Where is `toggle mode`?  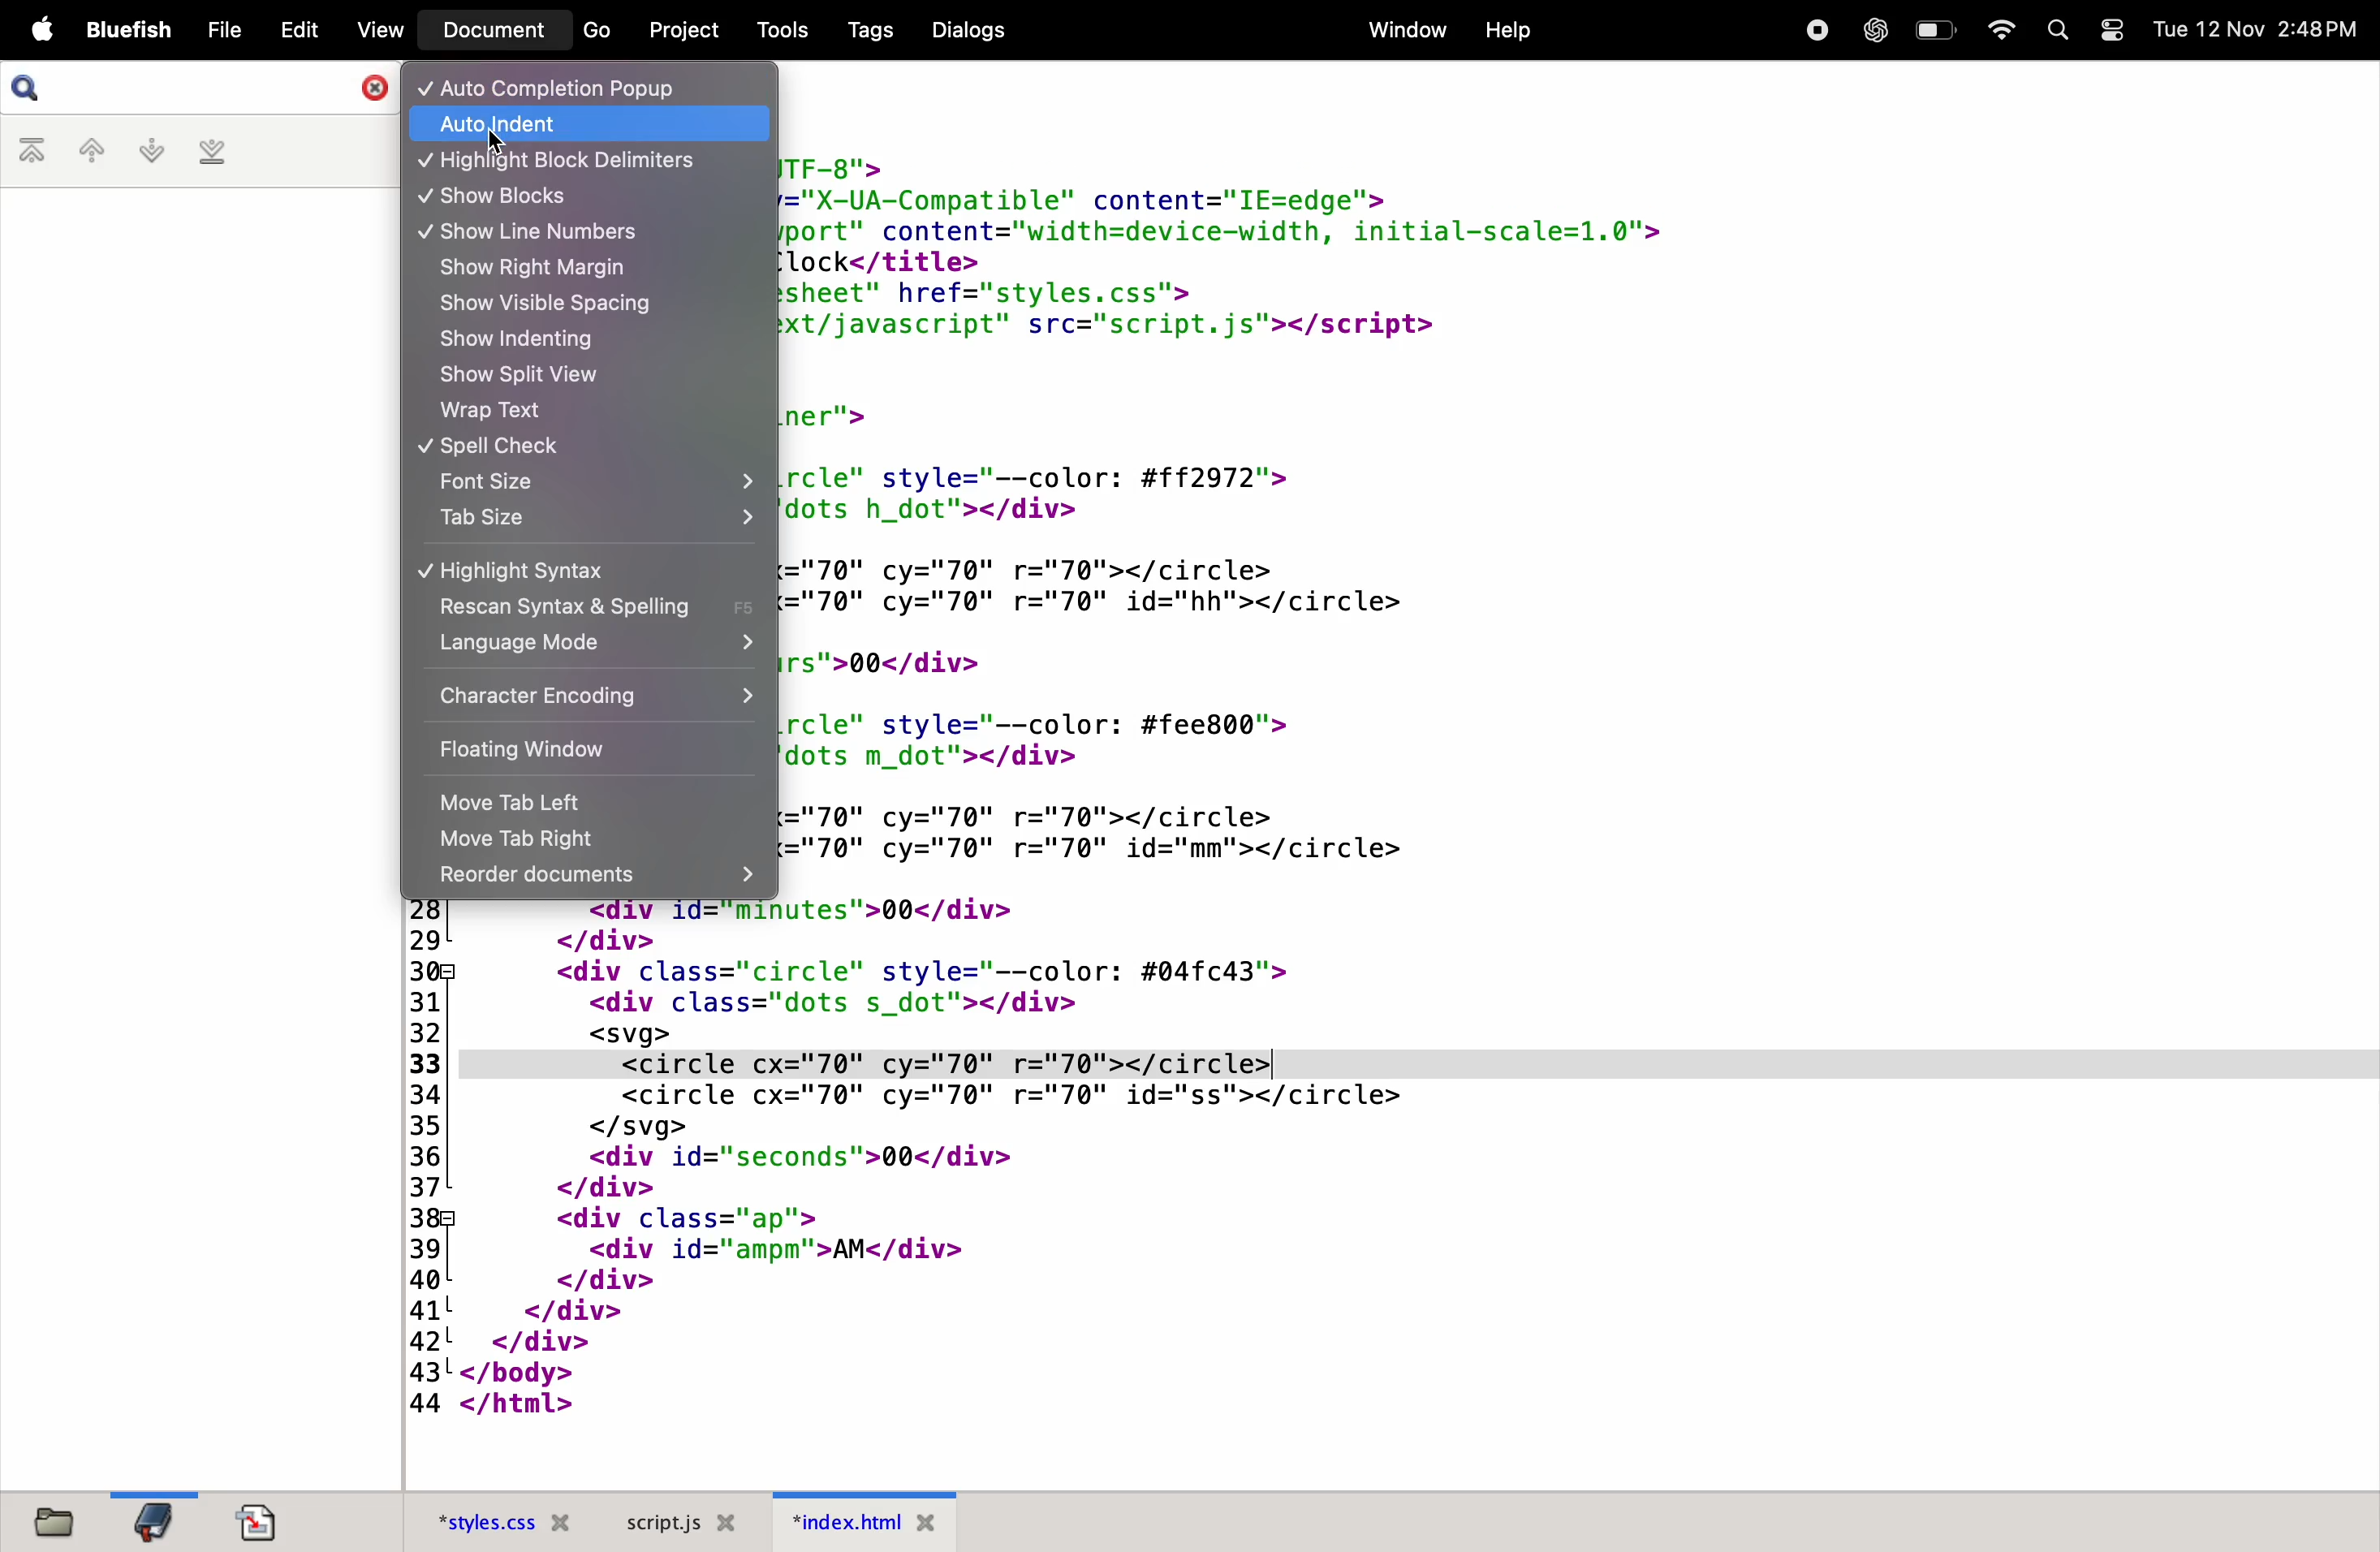 toggle mode is located at coordinates (2114, 33).